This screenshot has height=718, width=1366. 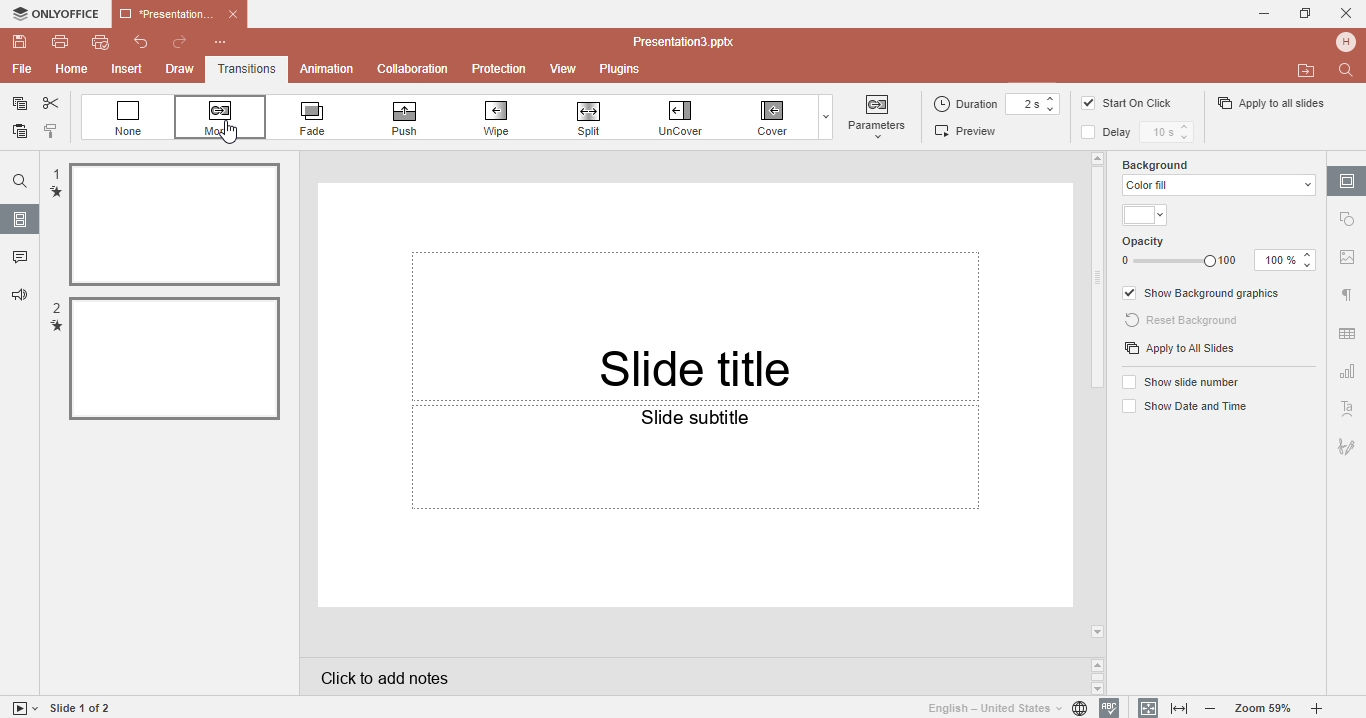 What do you see at coordinates (326, 68) in the screenshot?
I see `Animation` at bounding box center [326, 68].